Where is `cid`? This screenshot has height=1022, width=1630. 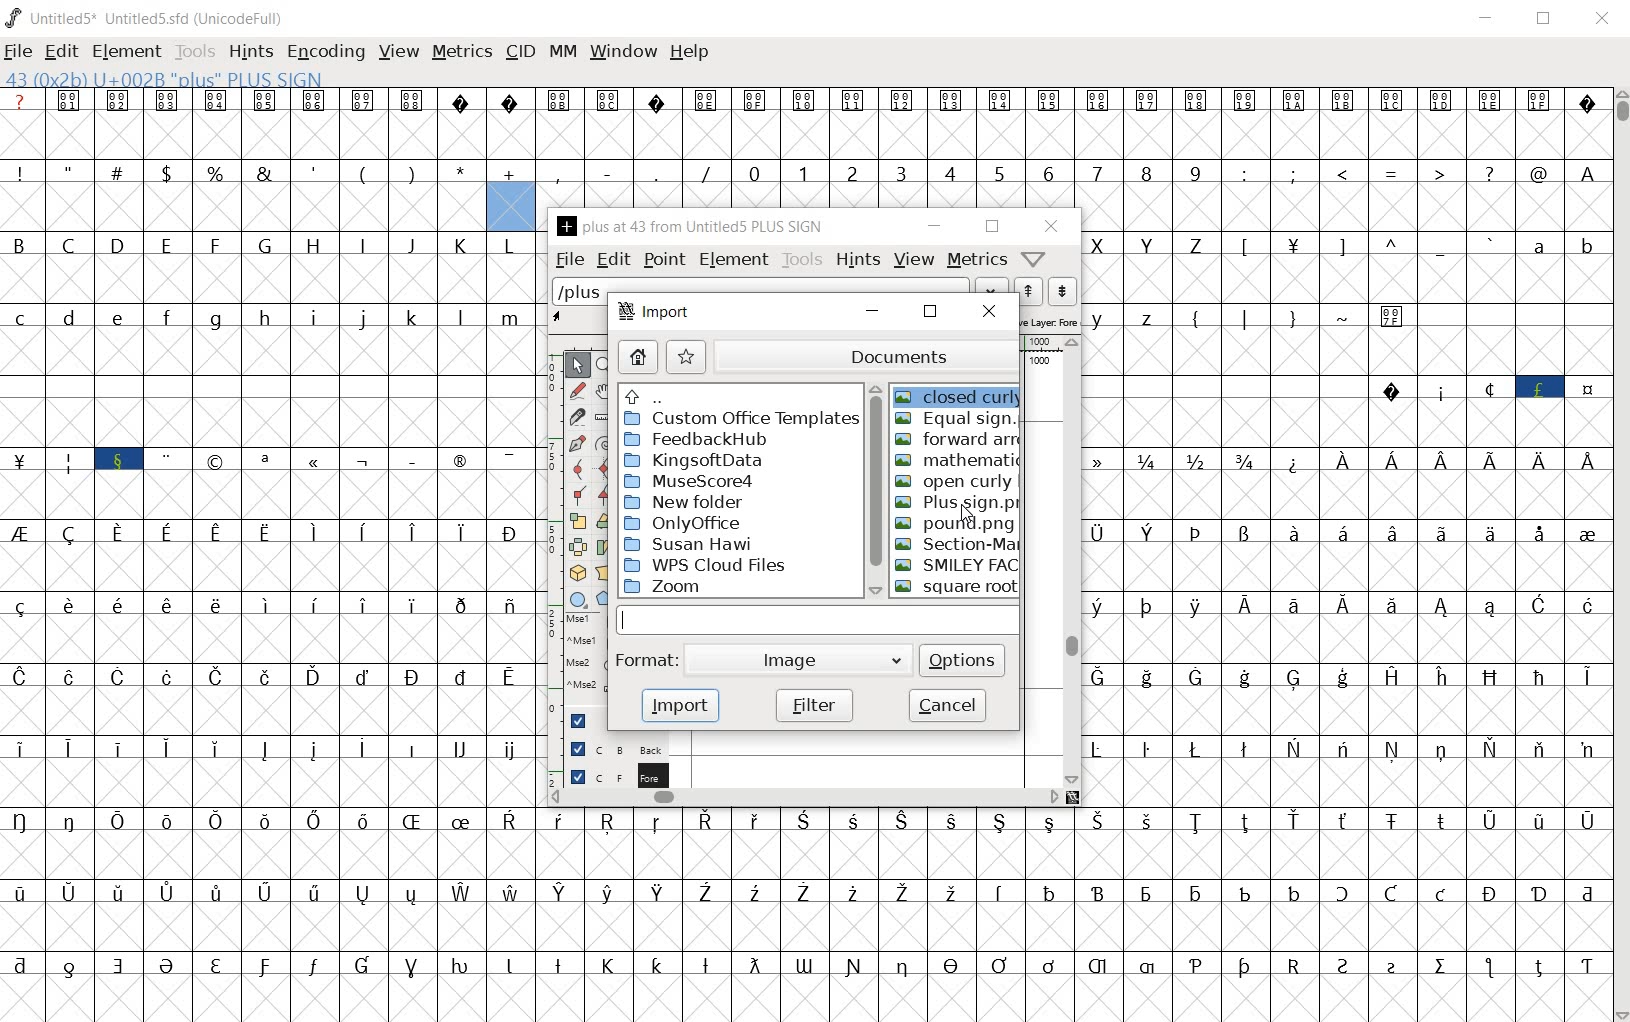
cid is located at coordinates (520, 49).